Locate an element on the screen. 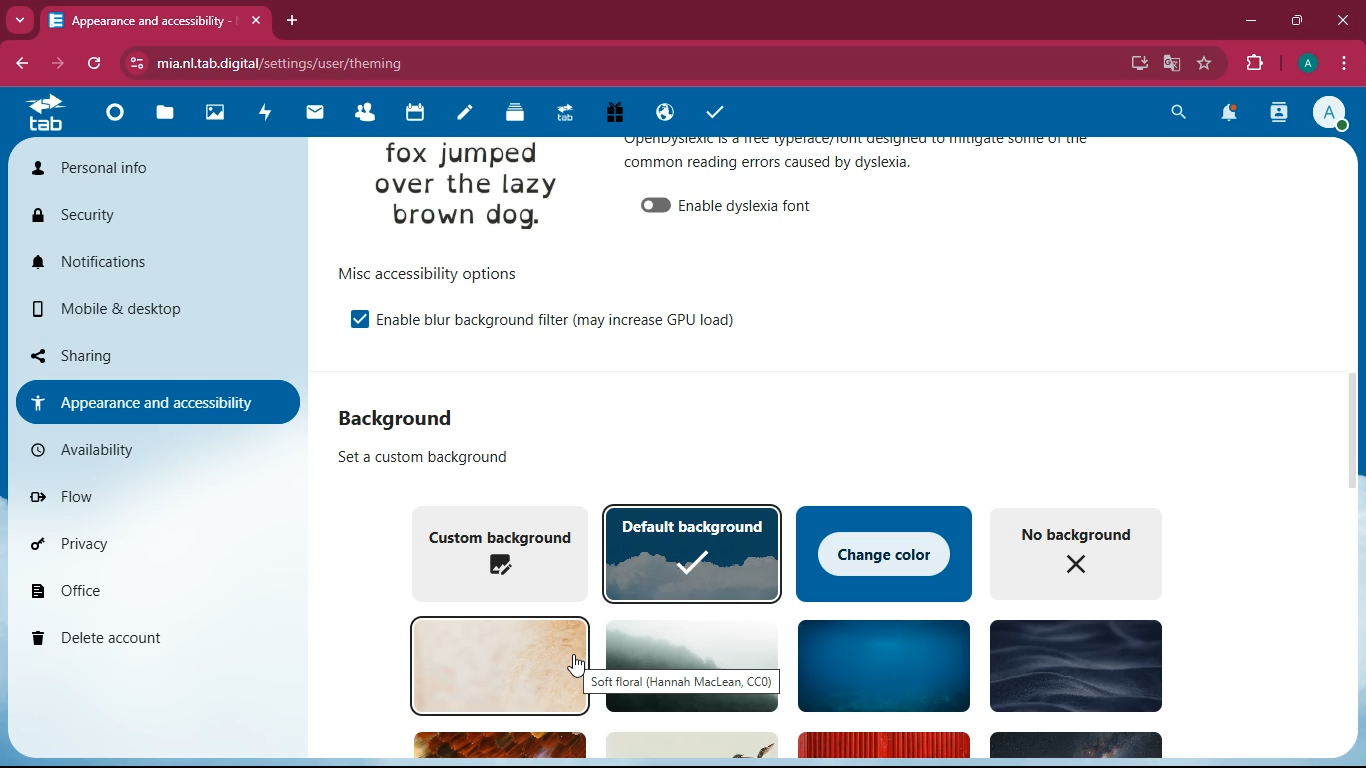  flow is located at coordinates (154, 502).